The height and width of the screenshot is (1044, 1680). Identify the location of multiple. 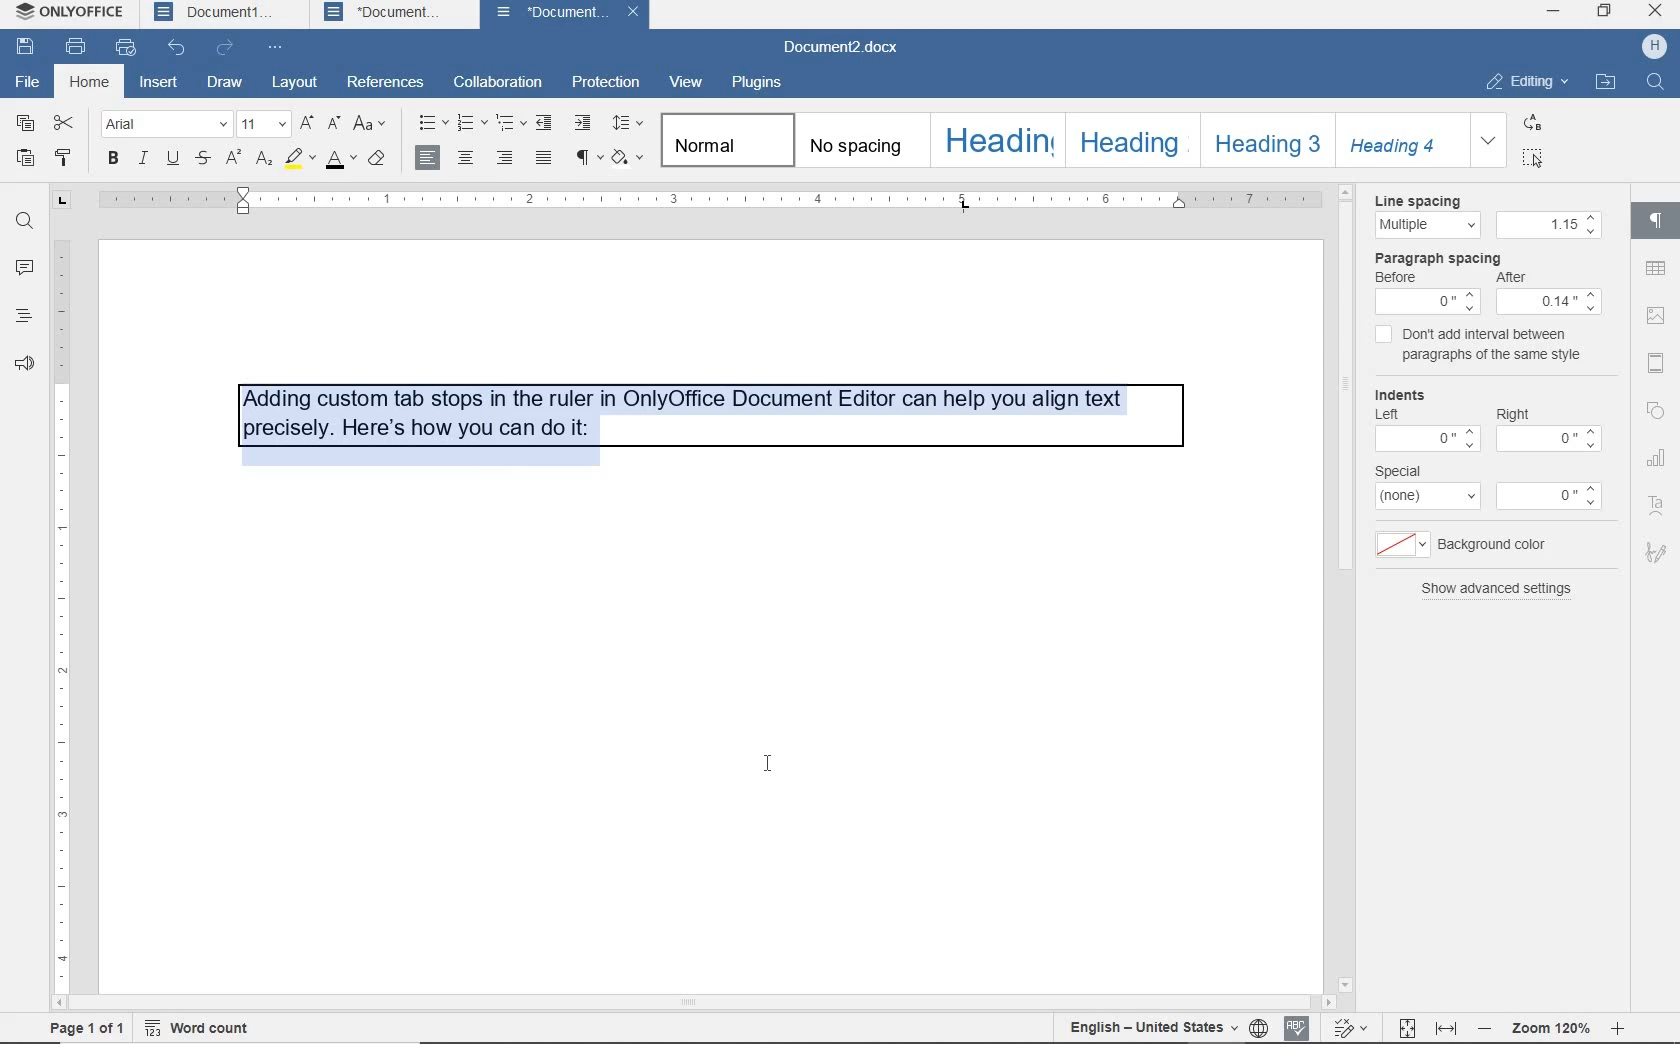
(1426, 225).